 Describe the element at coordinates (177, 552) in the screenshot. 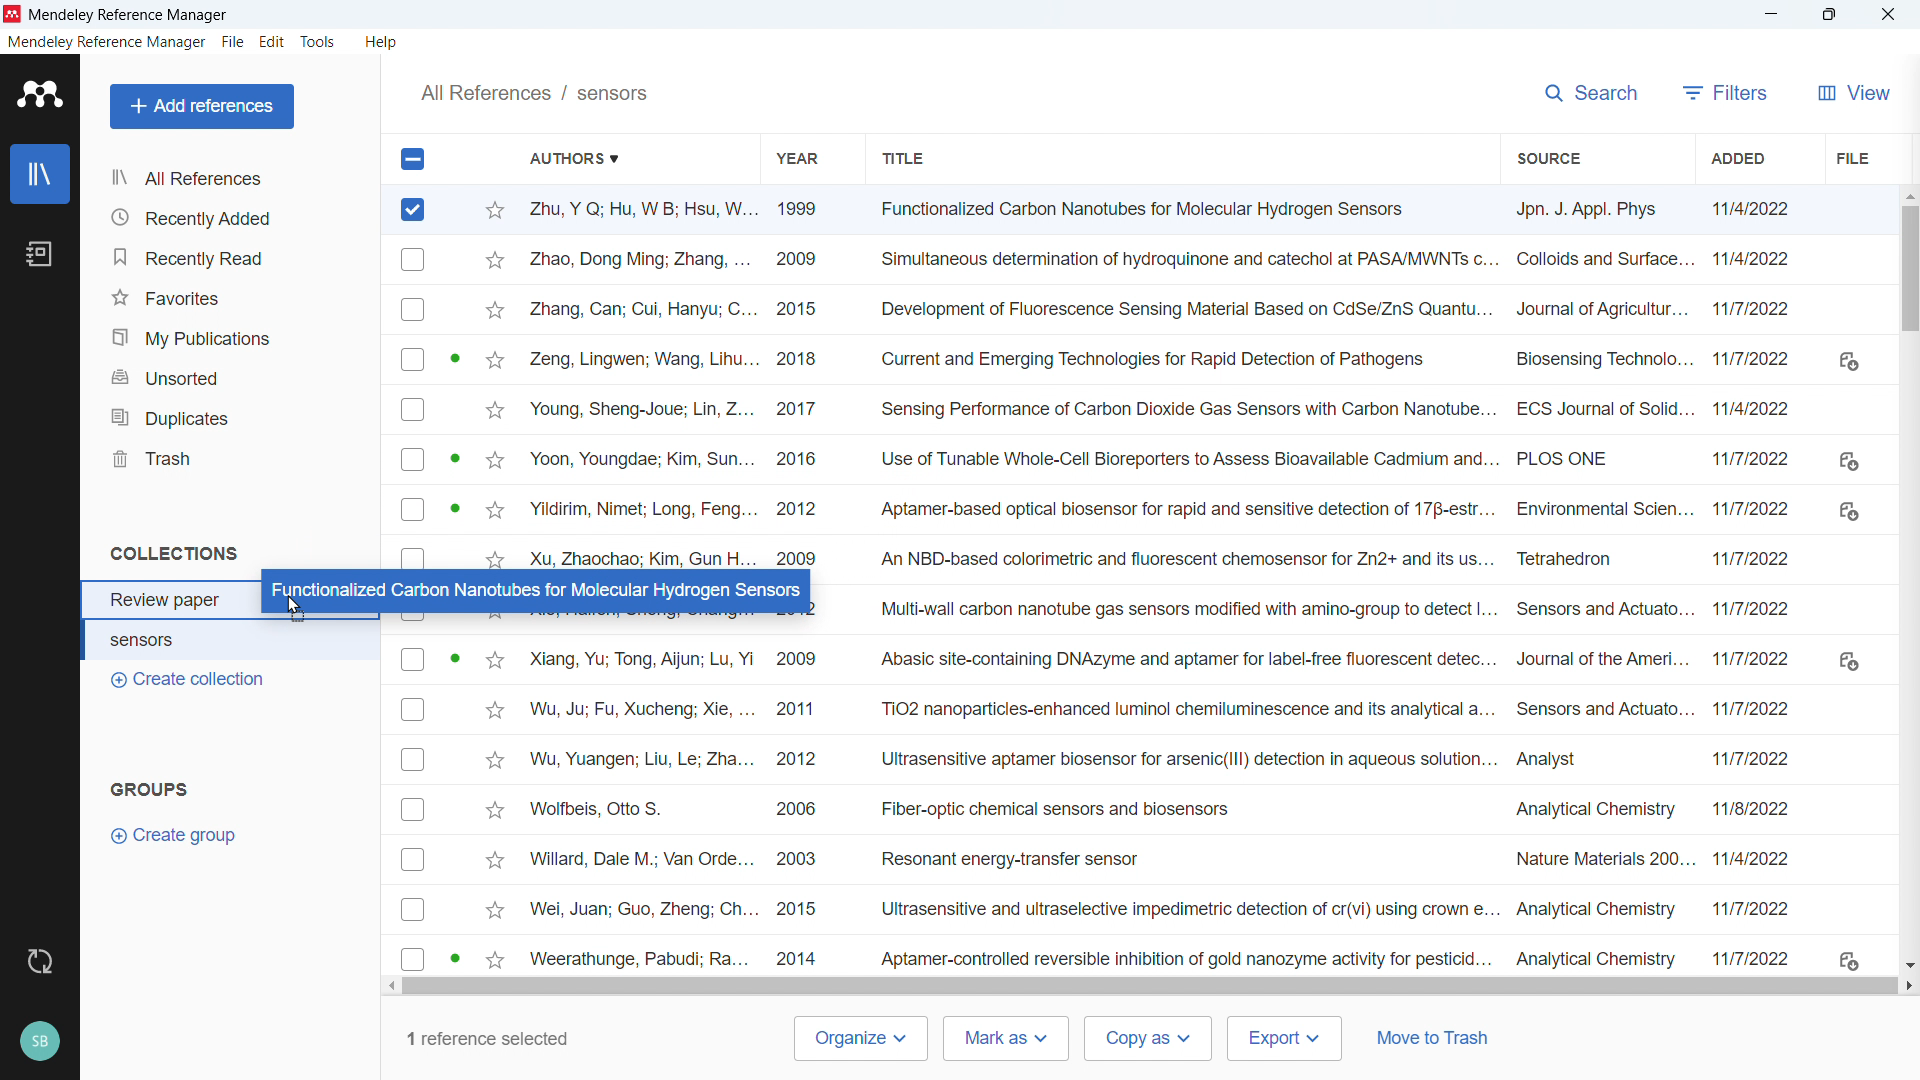

I see `Collections ` at that location.